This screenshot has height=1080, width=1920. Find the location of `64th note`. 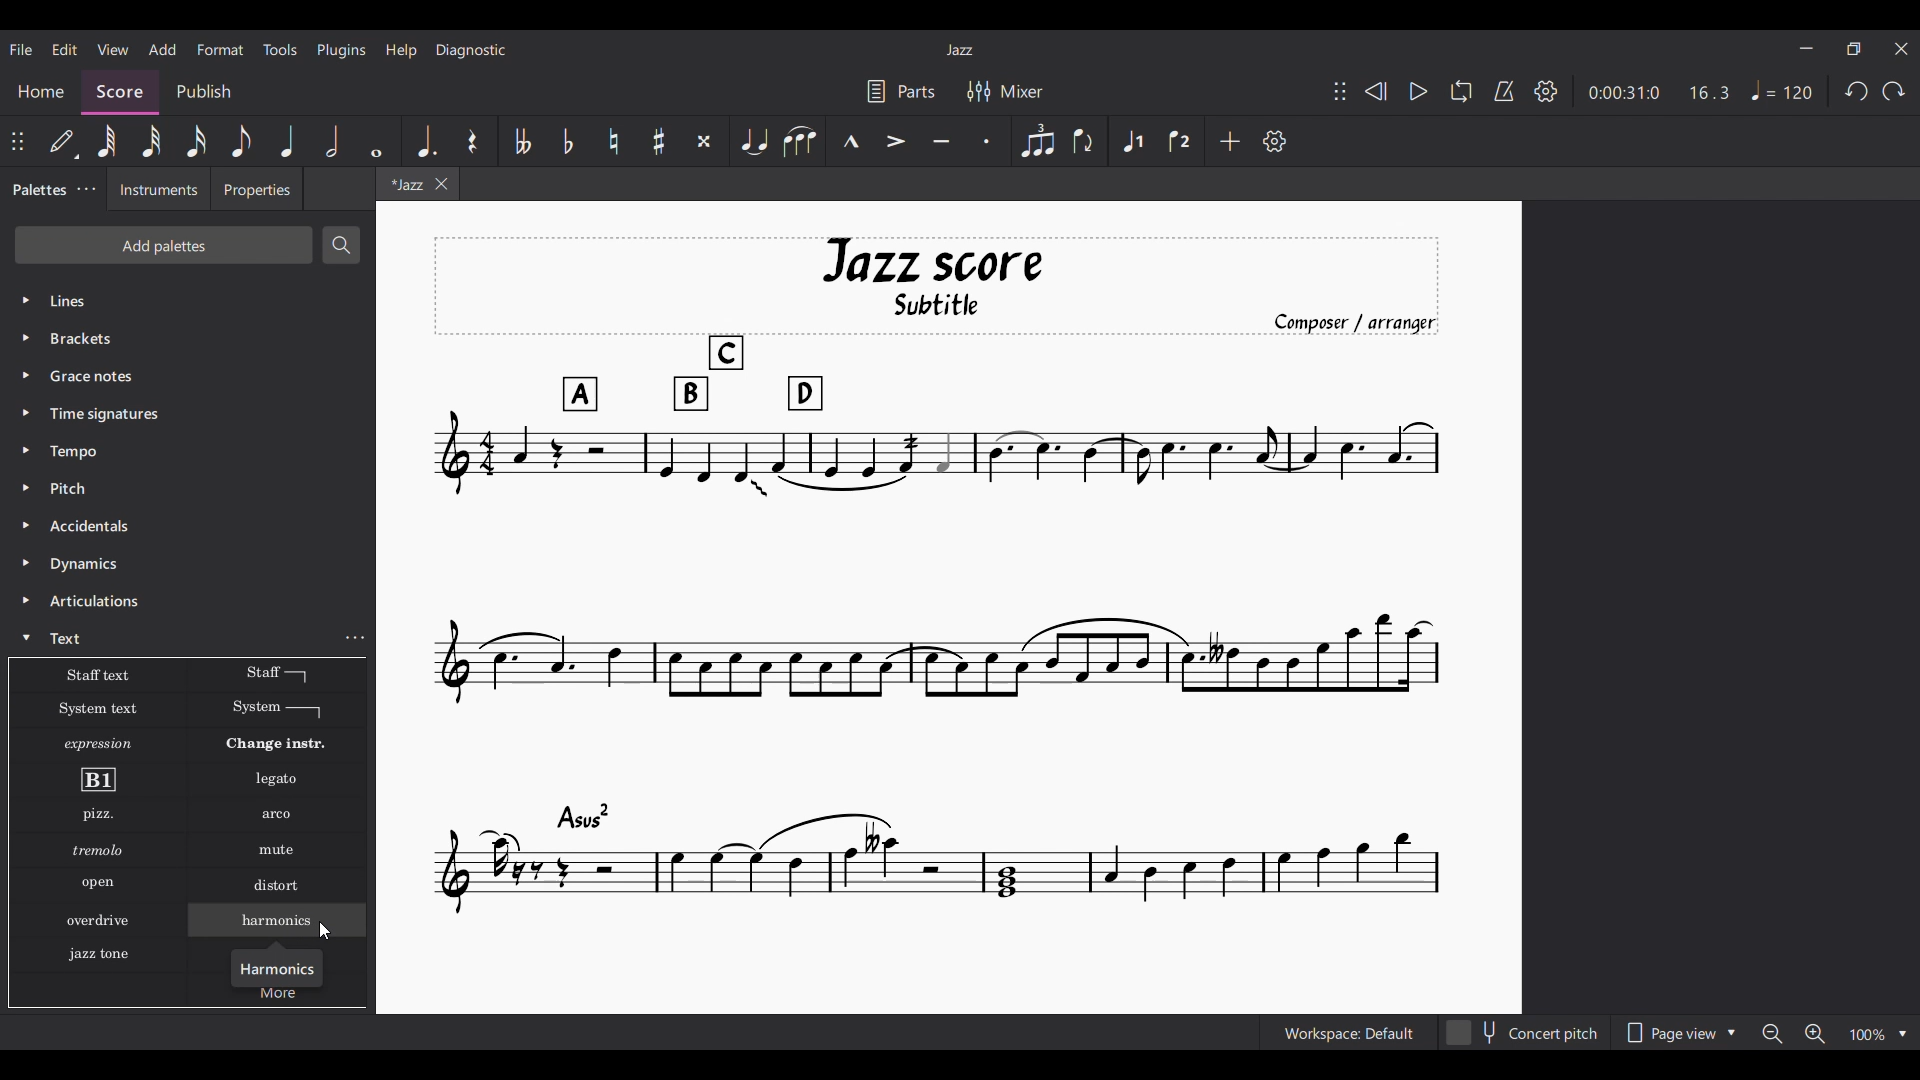

64th note is located at coordinates (105, 141).